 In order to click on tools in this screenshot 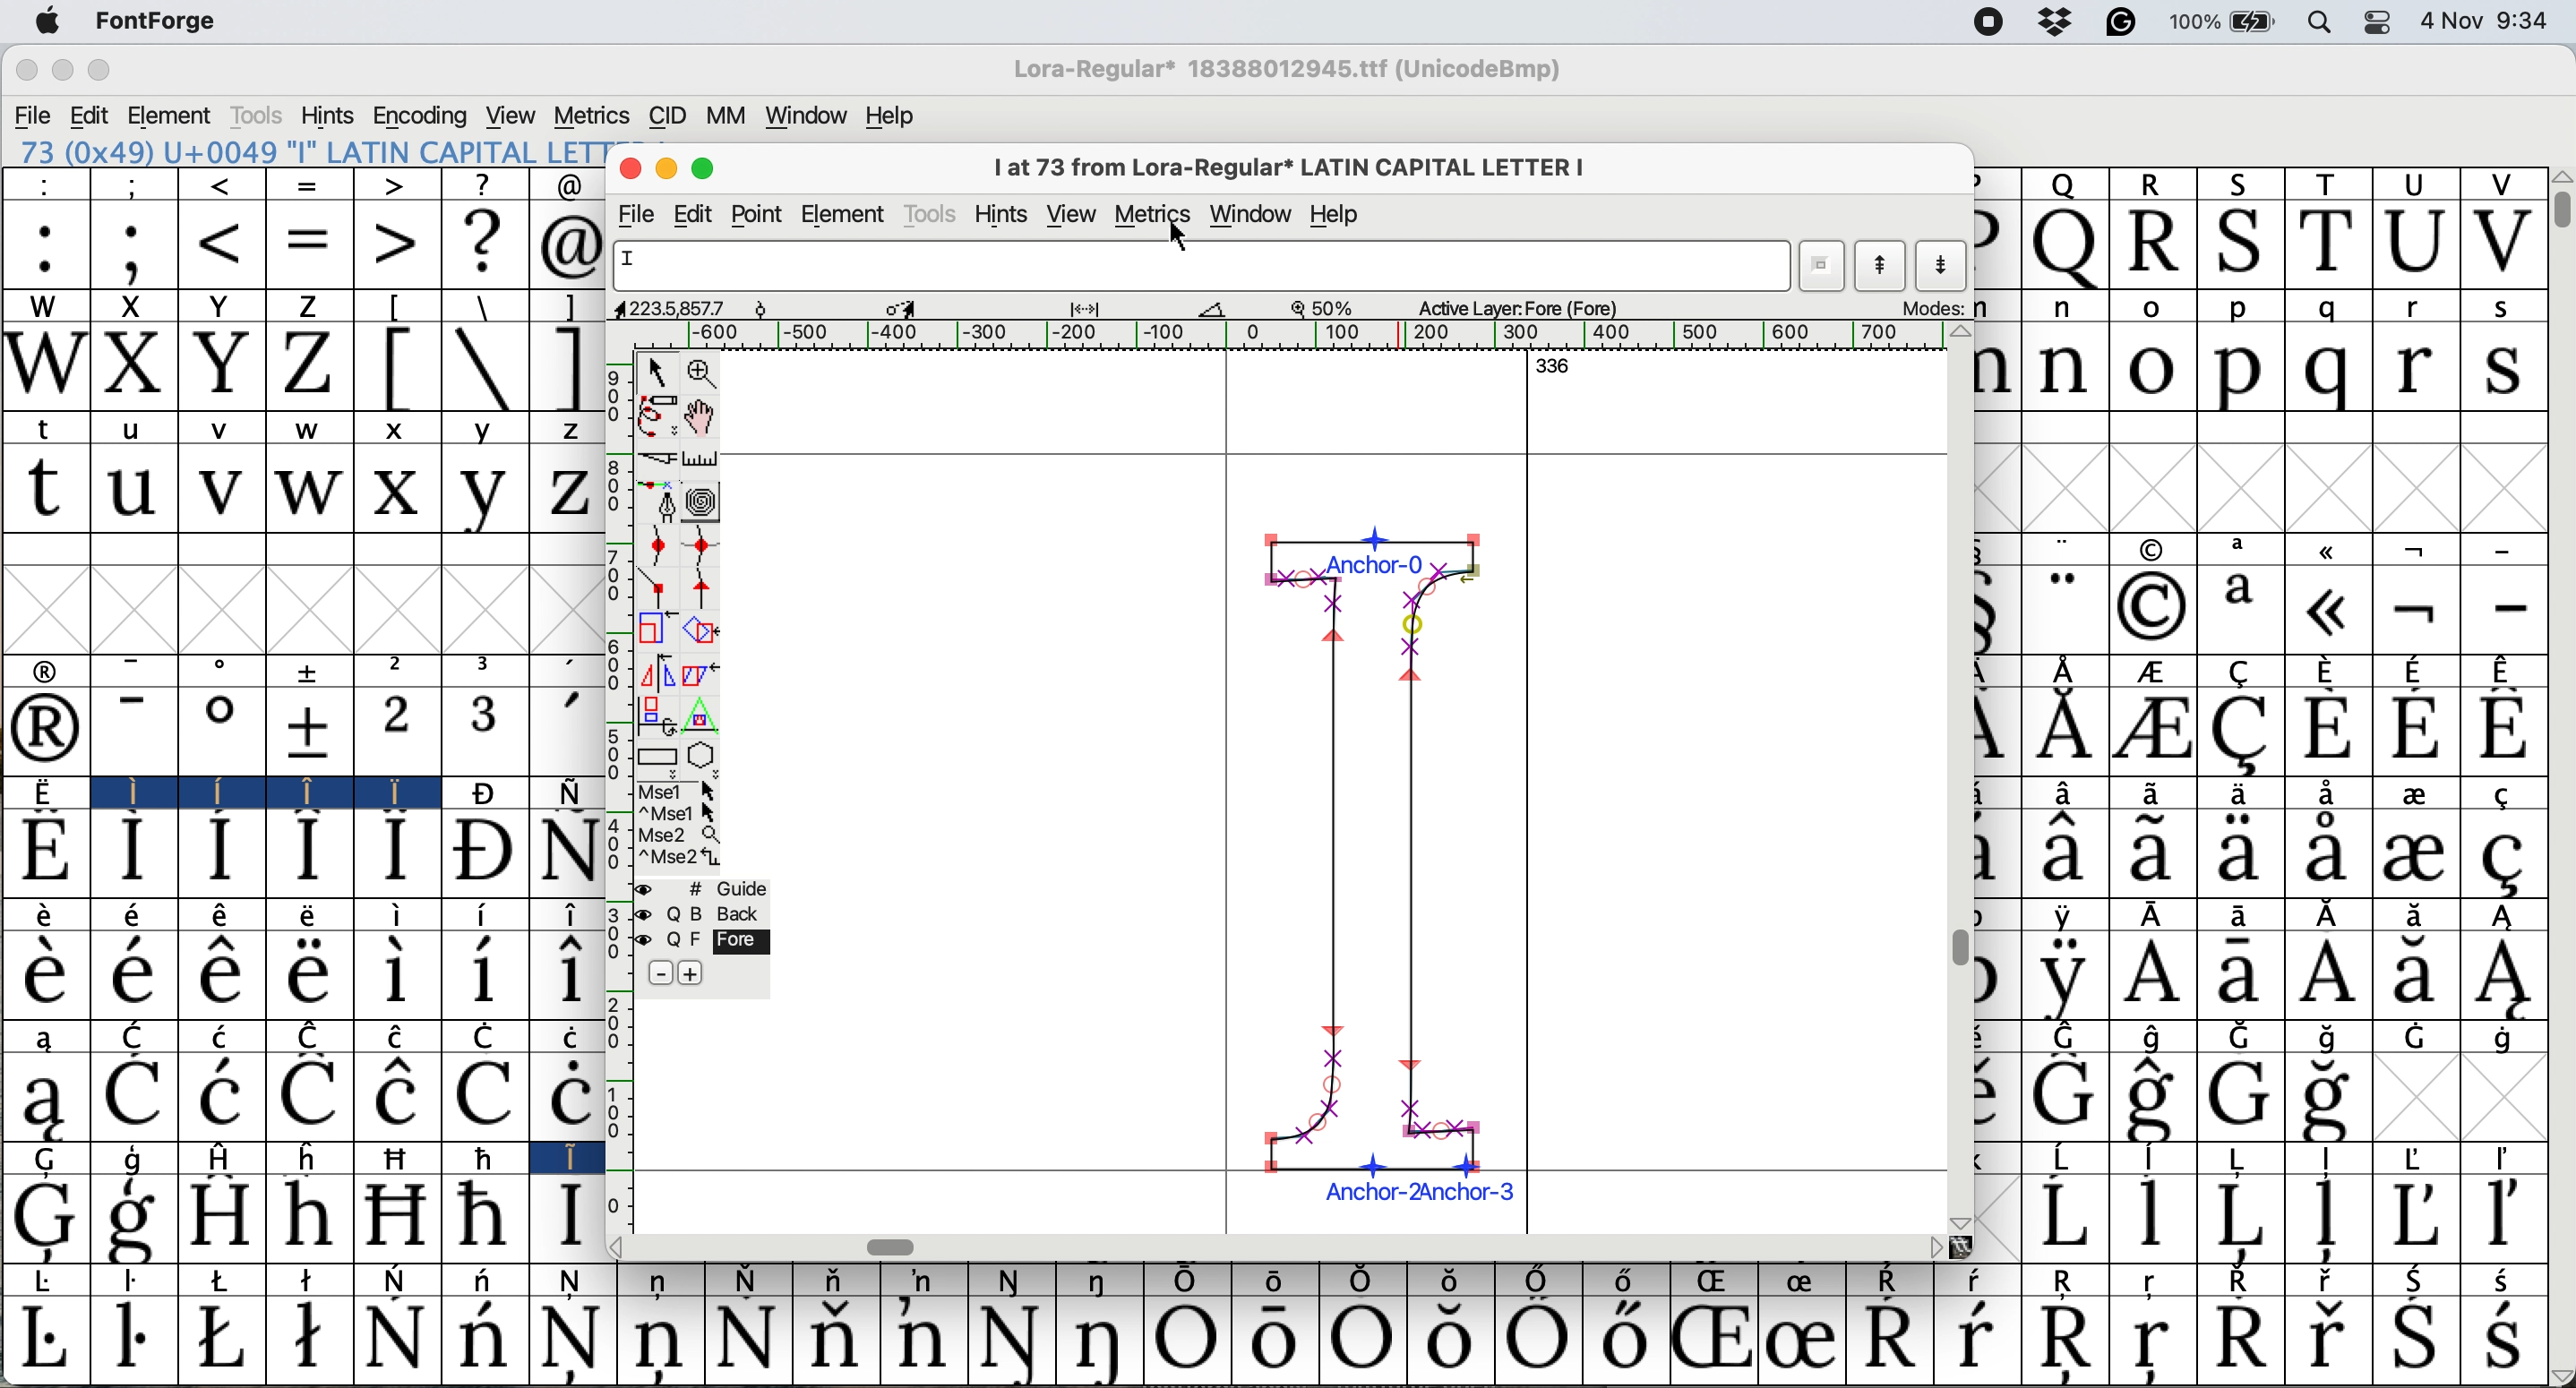, I will do `click(929, 213)`.